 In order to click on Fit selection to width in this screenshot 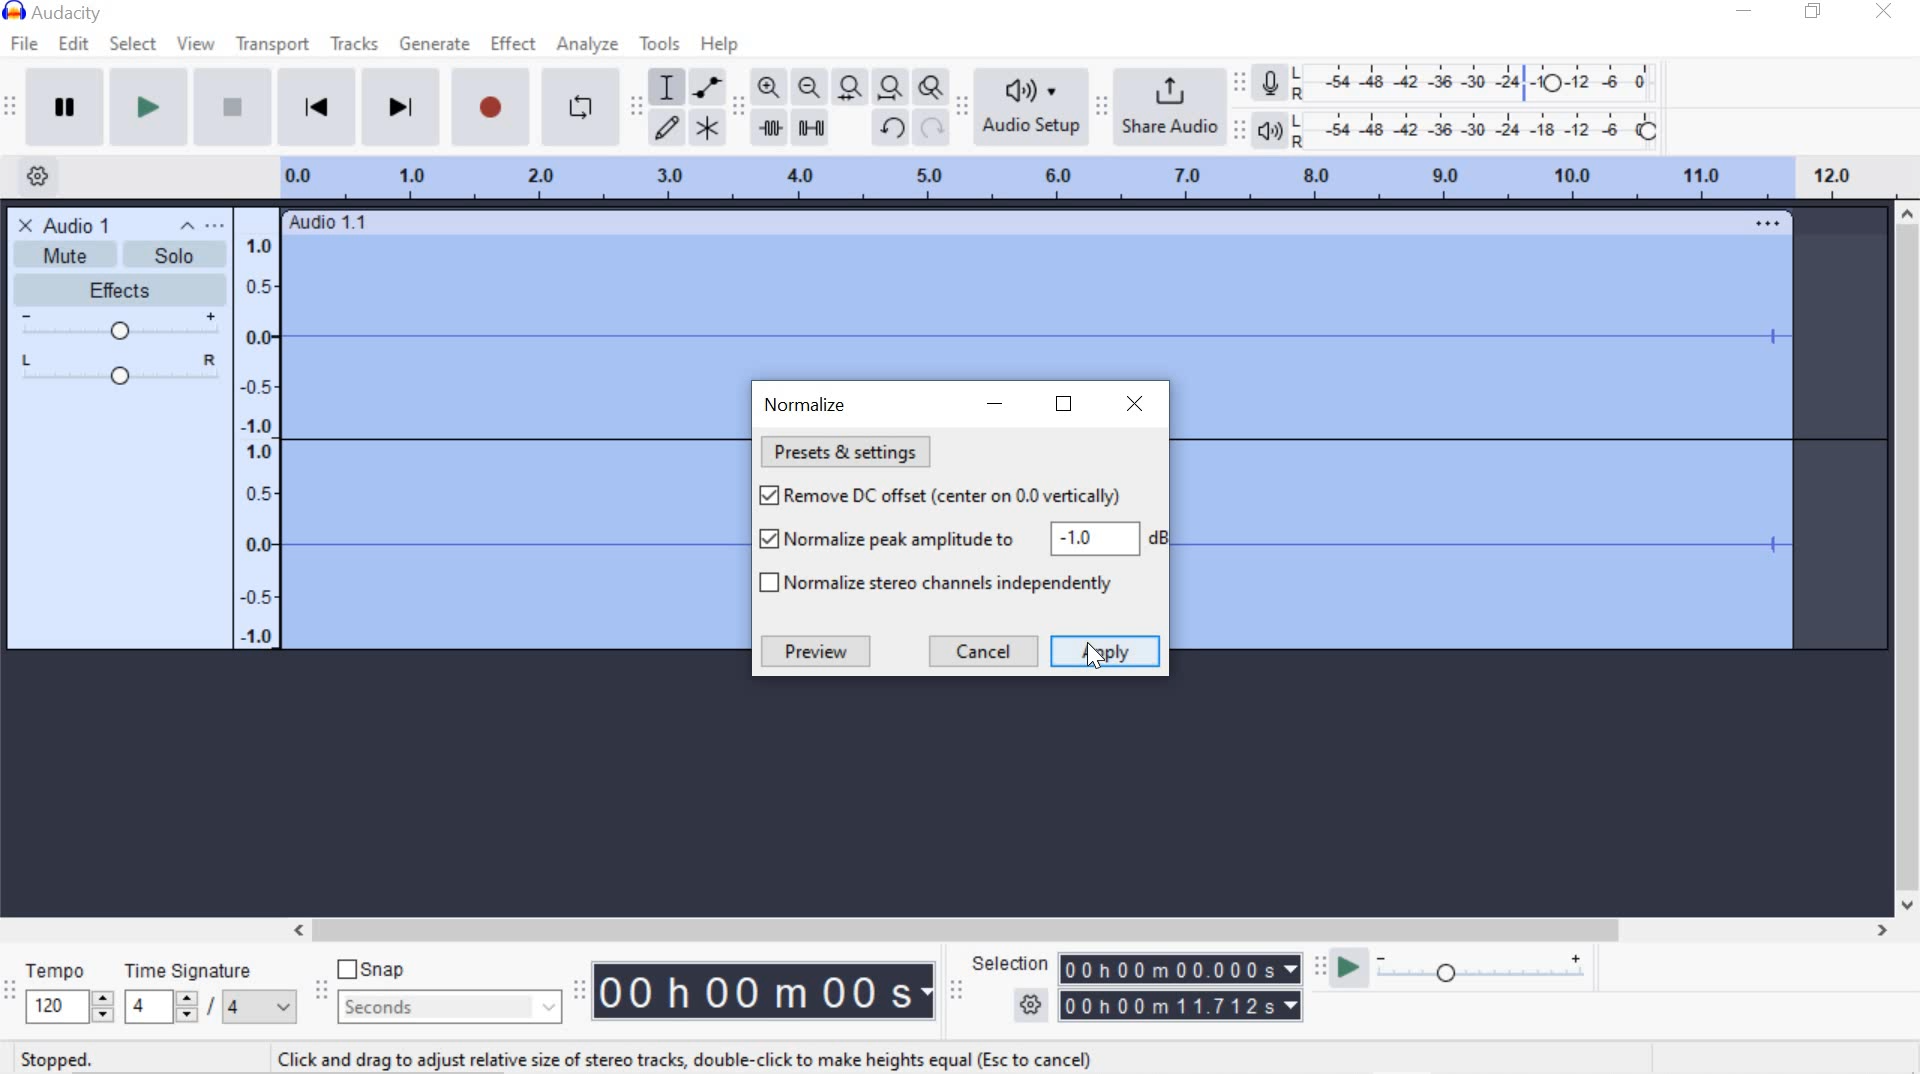, I will do `click(851, 87)`.